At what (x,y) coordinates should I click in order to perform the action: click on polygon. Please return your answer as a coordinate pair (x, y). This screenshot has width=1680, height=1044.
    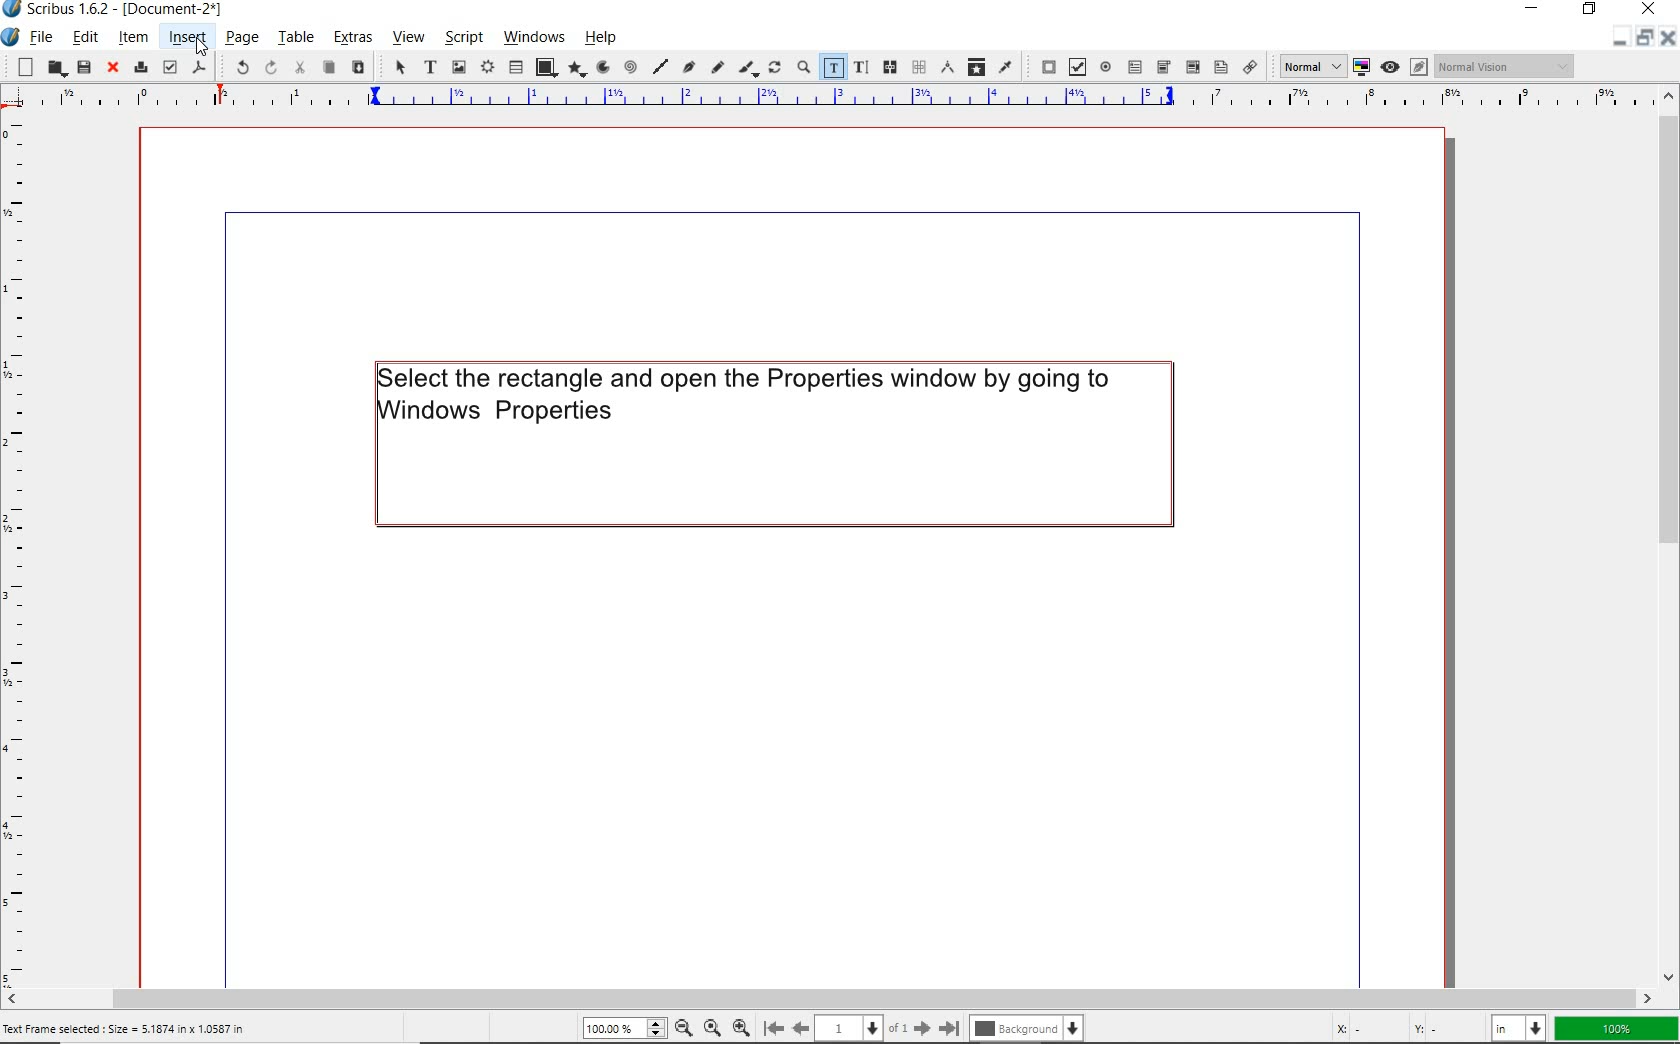
    Looking at the image, I should click on (577, 69).